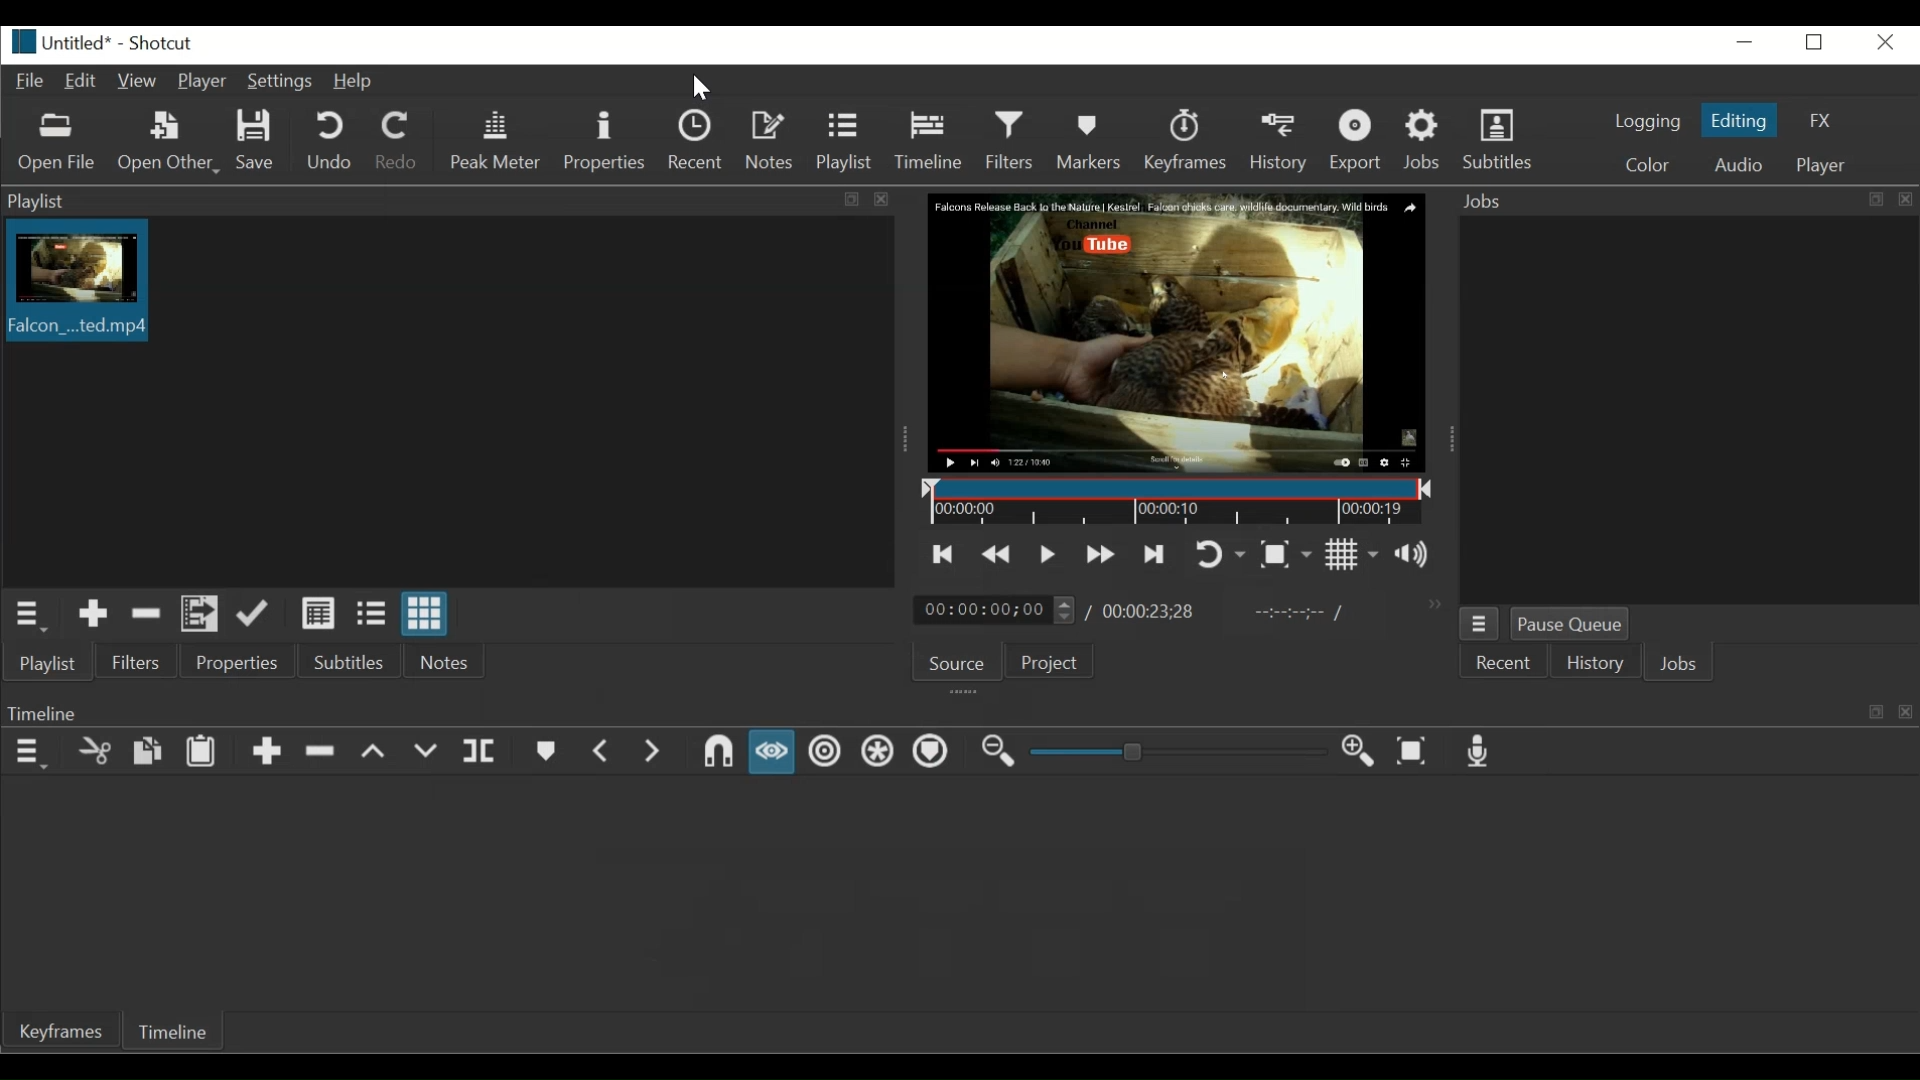 The image size is (1920, 1080). I want to click on Markers, so click(1088, 139).